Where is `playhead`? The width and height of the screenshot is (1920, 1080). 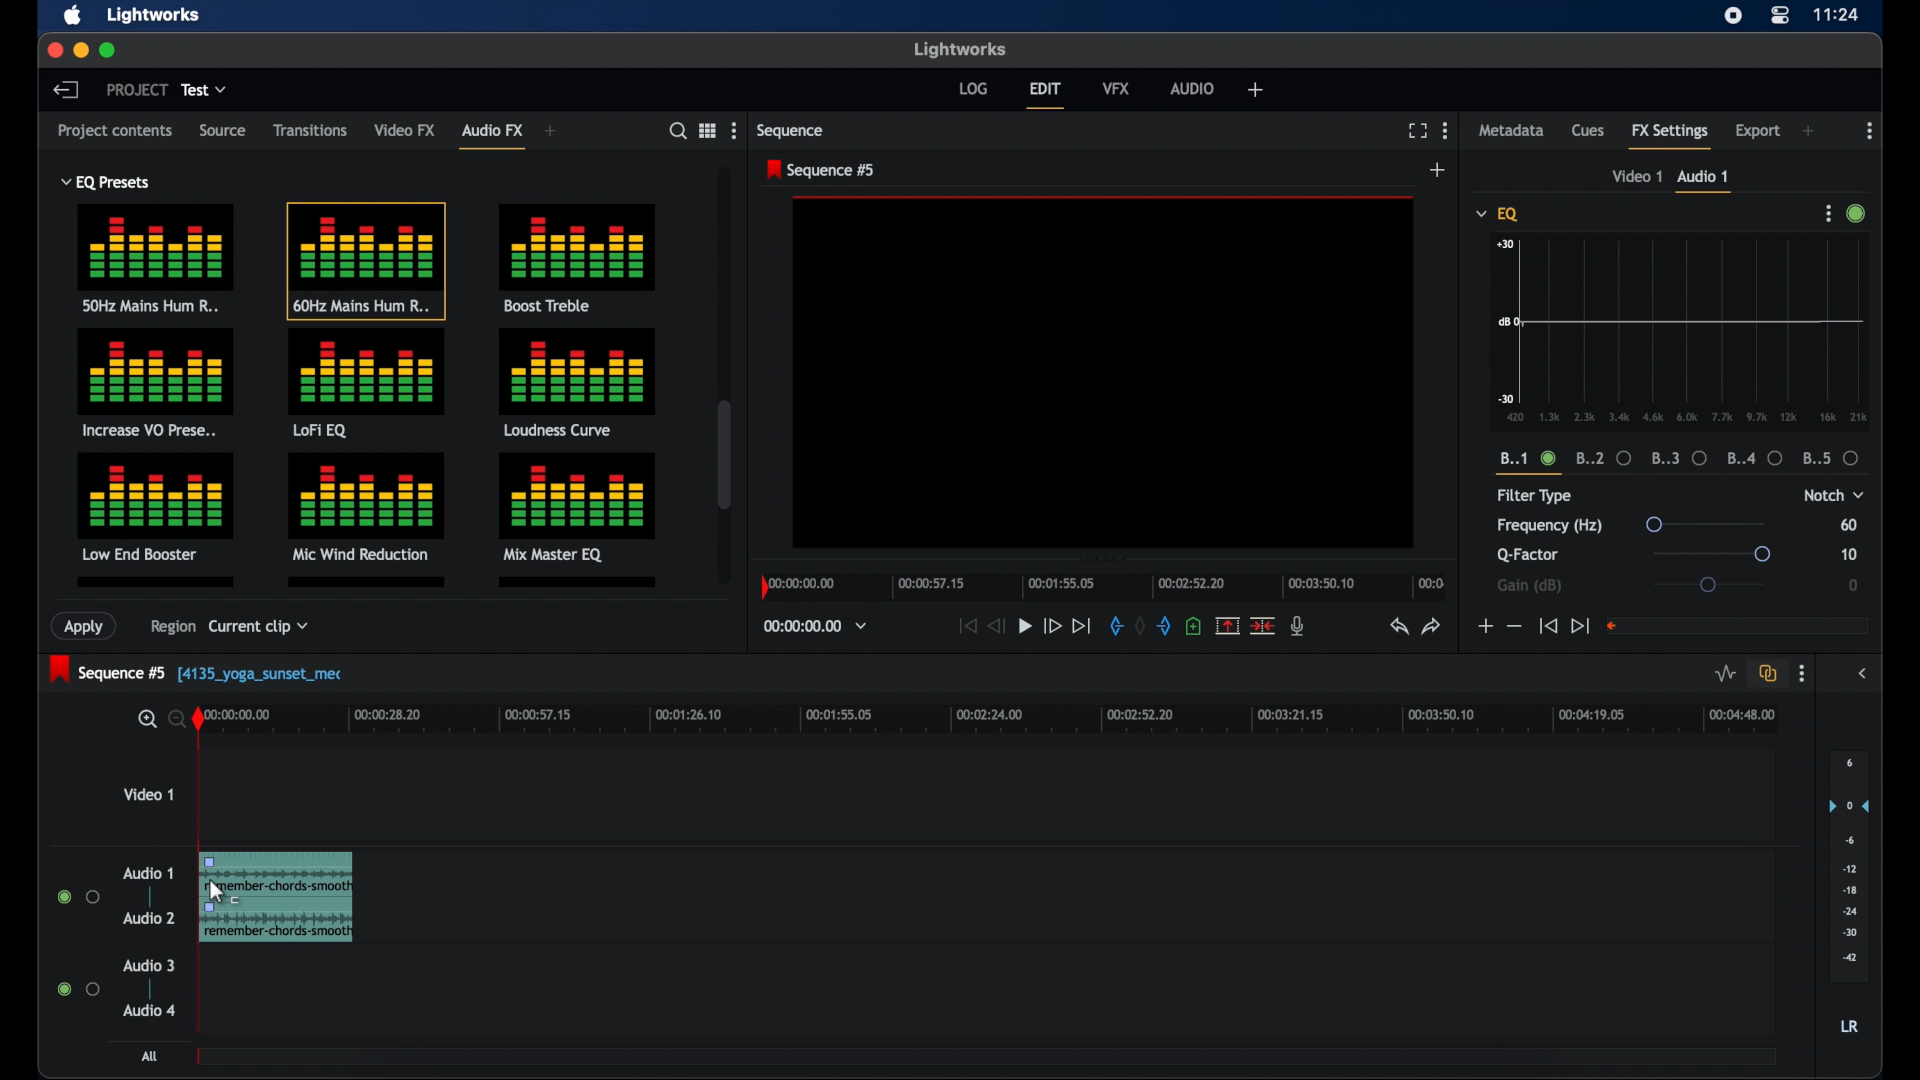
playhead is located at coordinates (198, 718).